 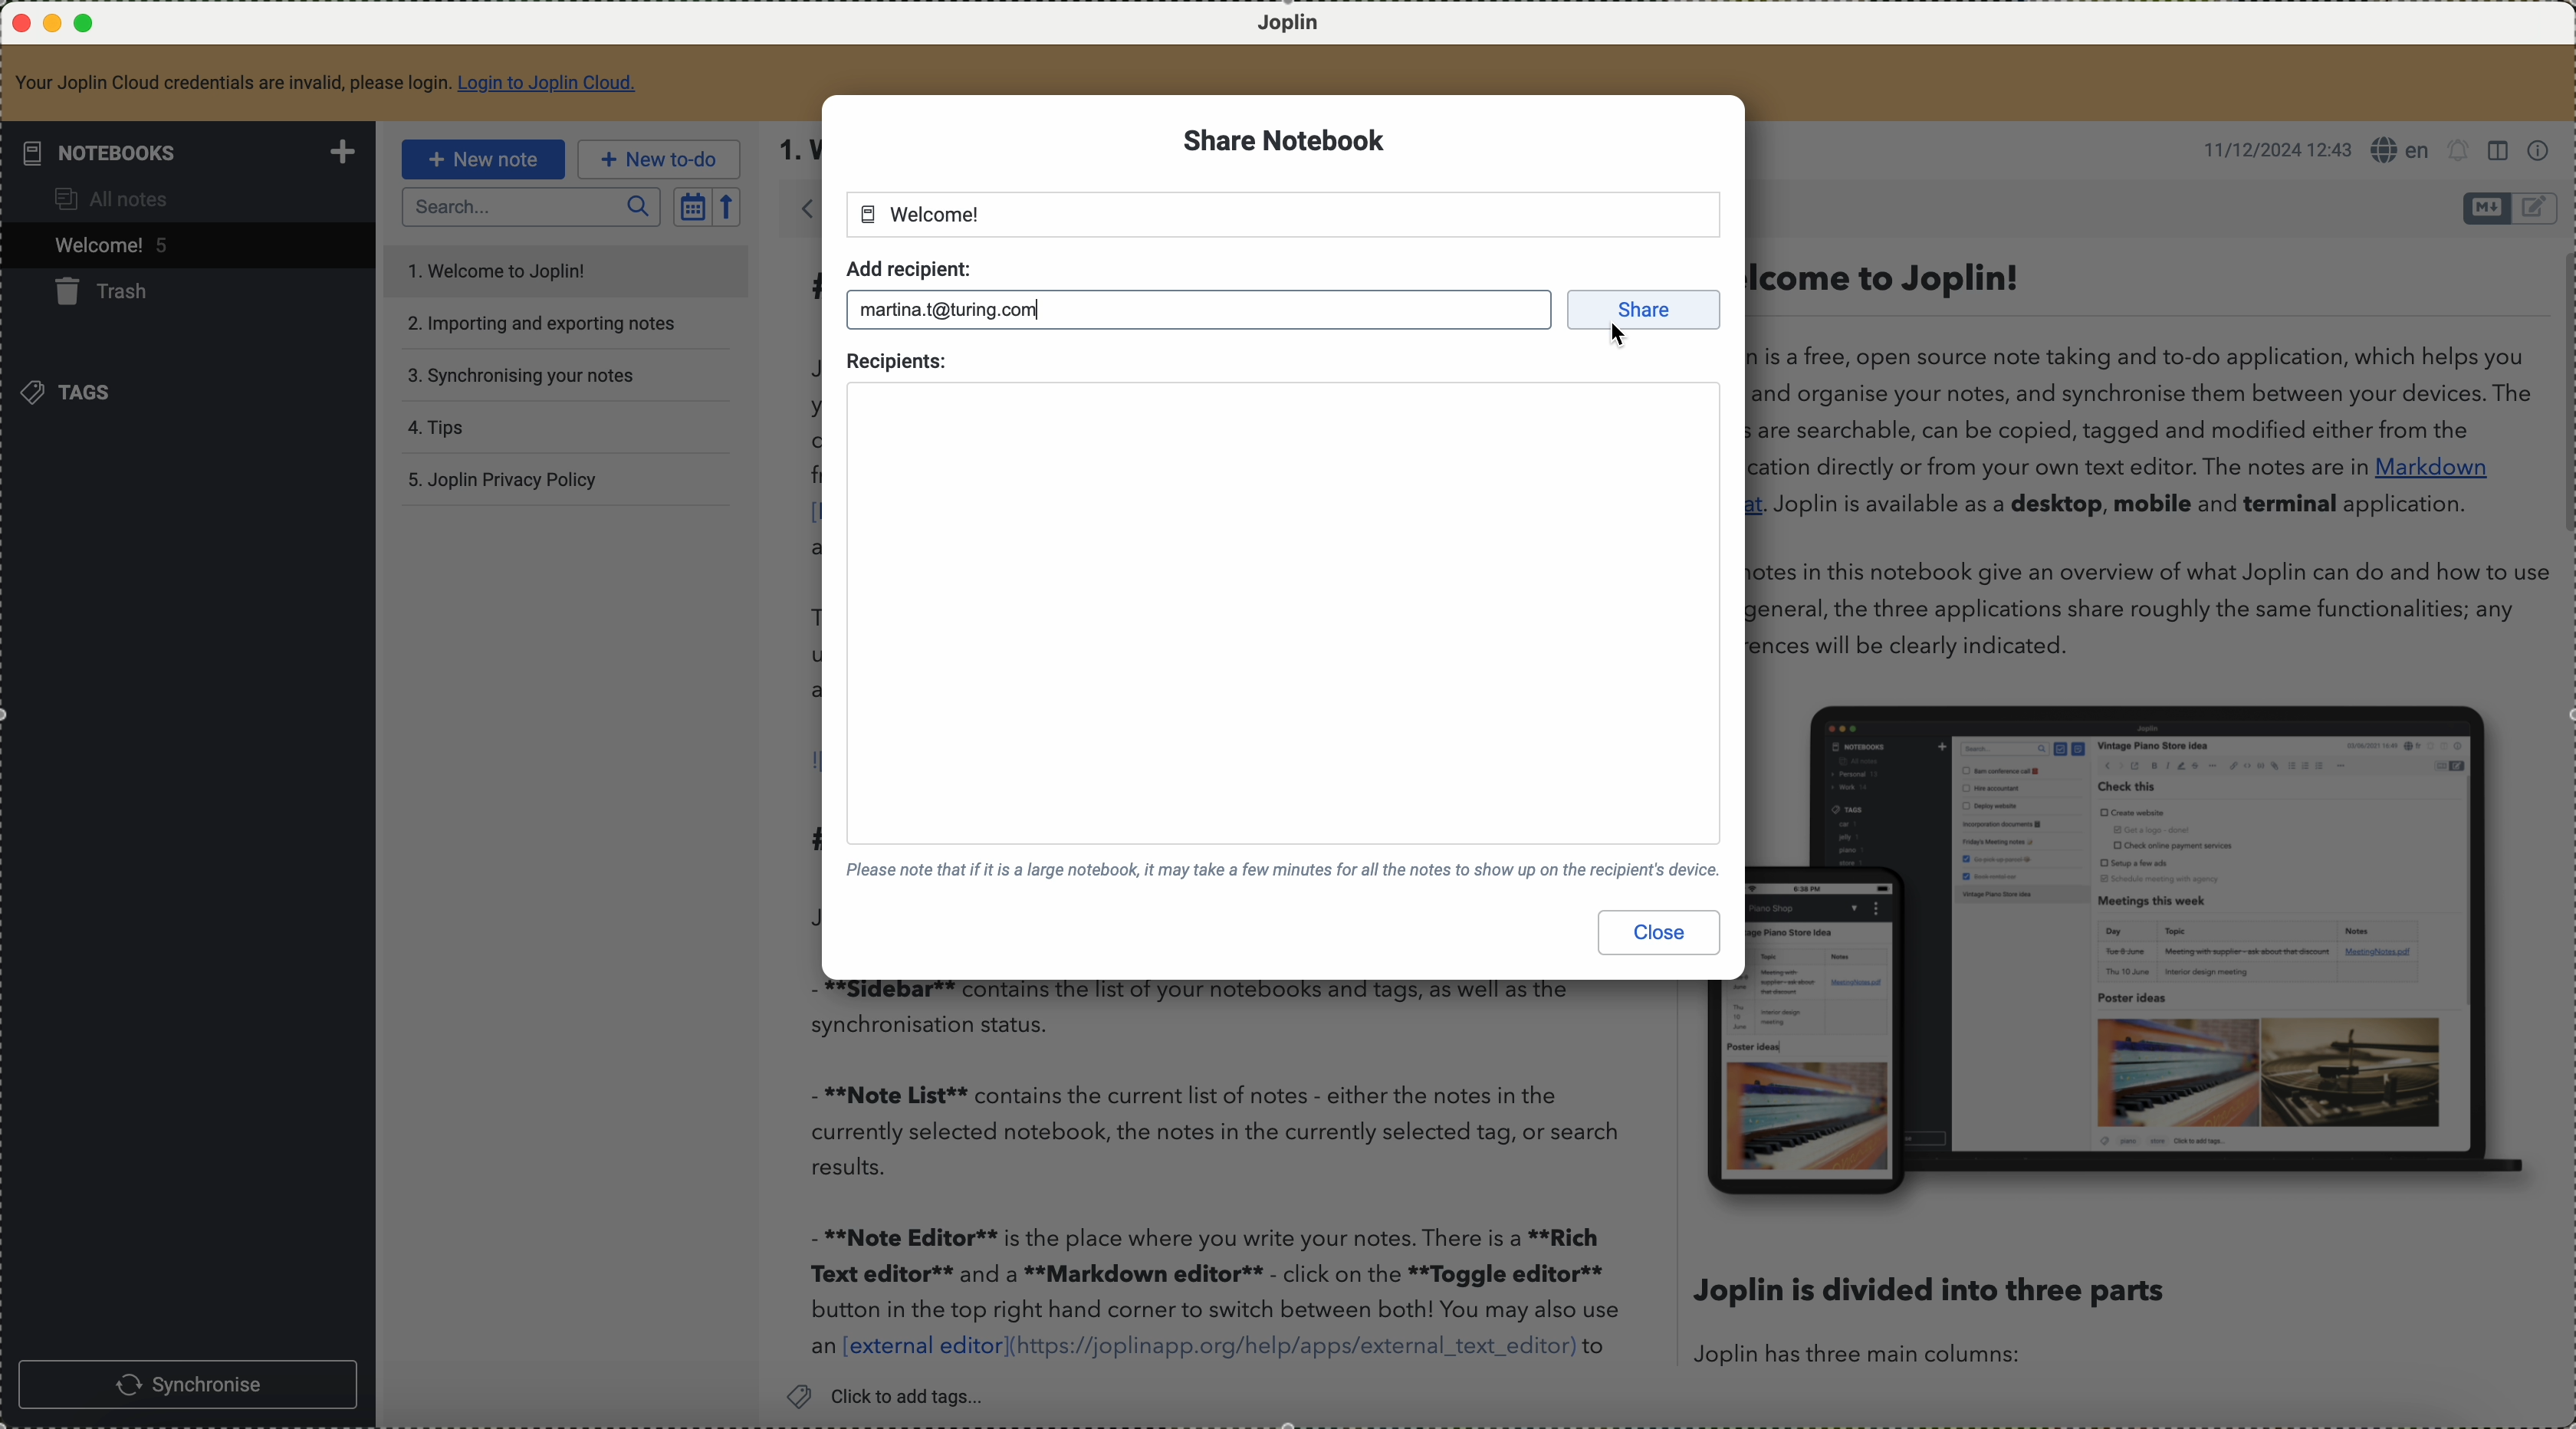 I want to click on notebooks, so click(x=193, y=152).